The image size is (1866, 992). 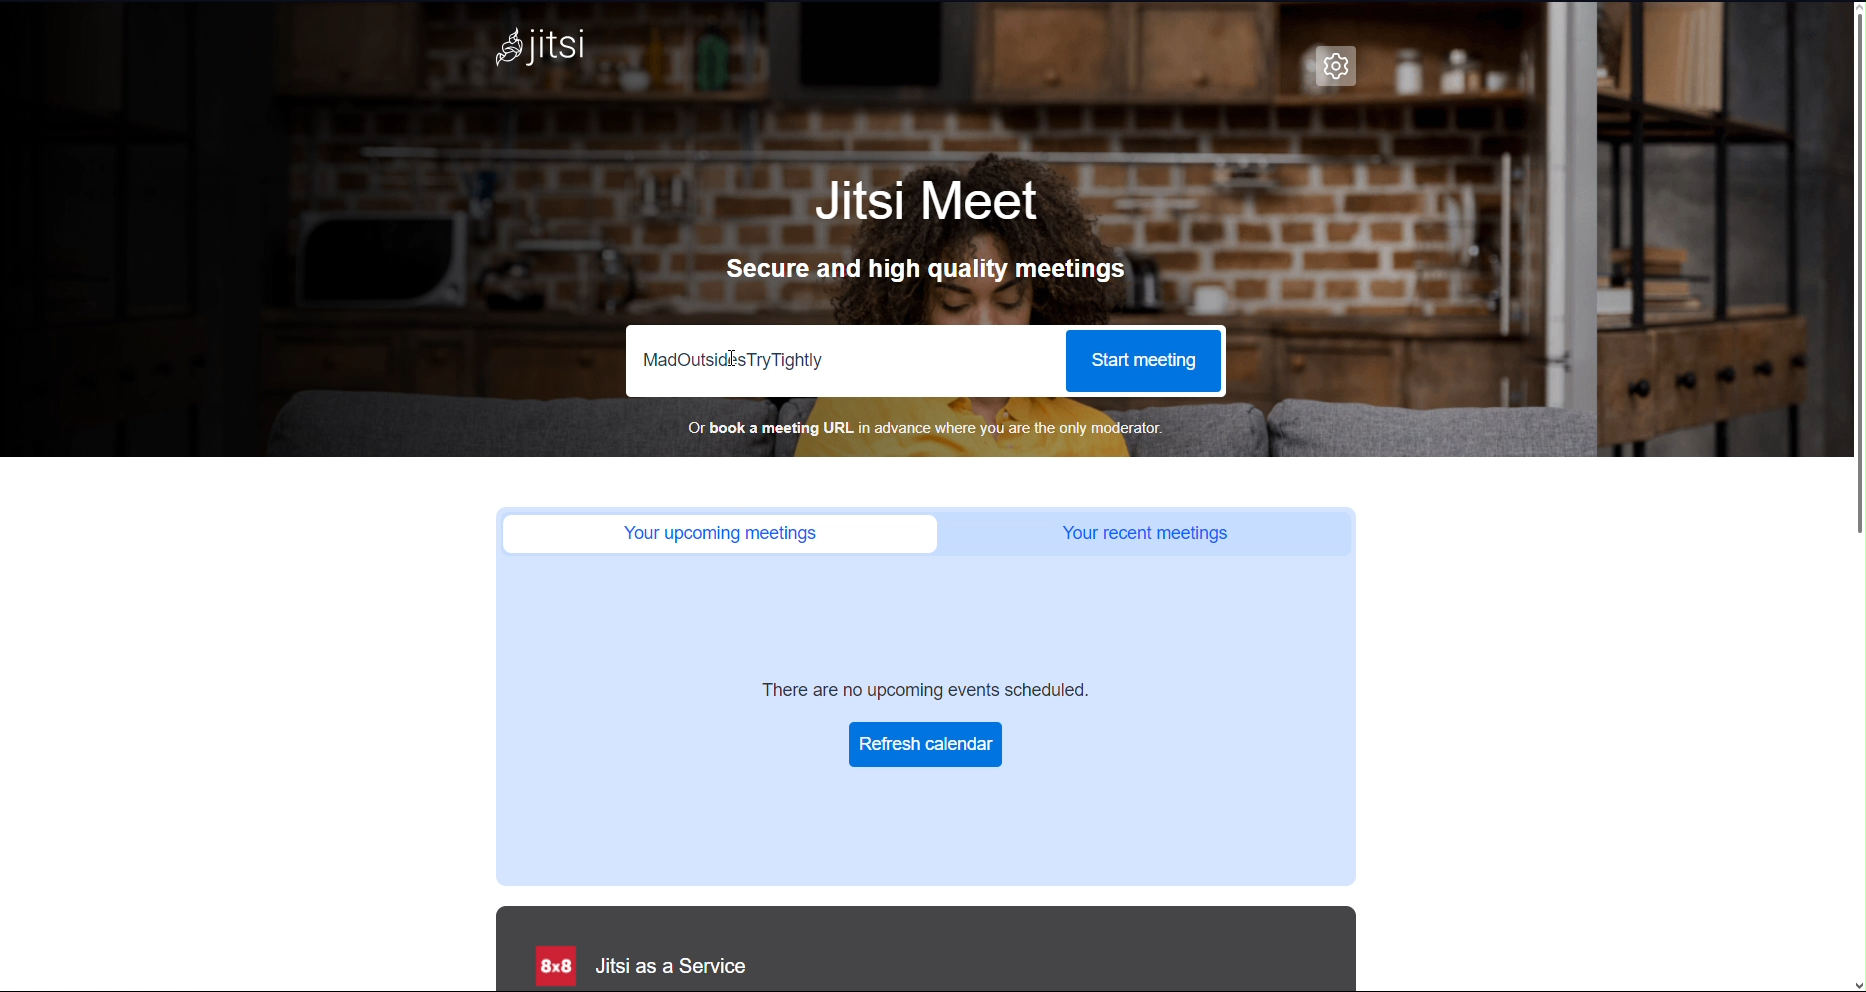 What do you see at coordinates (929, 689) in the screenshot?
I see `There are no upcoming events scheduled` at bounding box center [929, 689].